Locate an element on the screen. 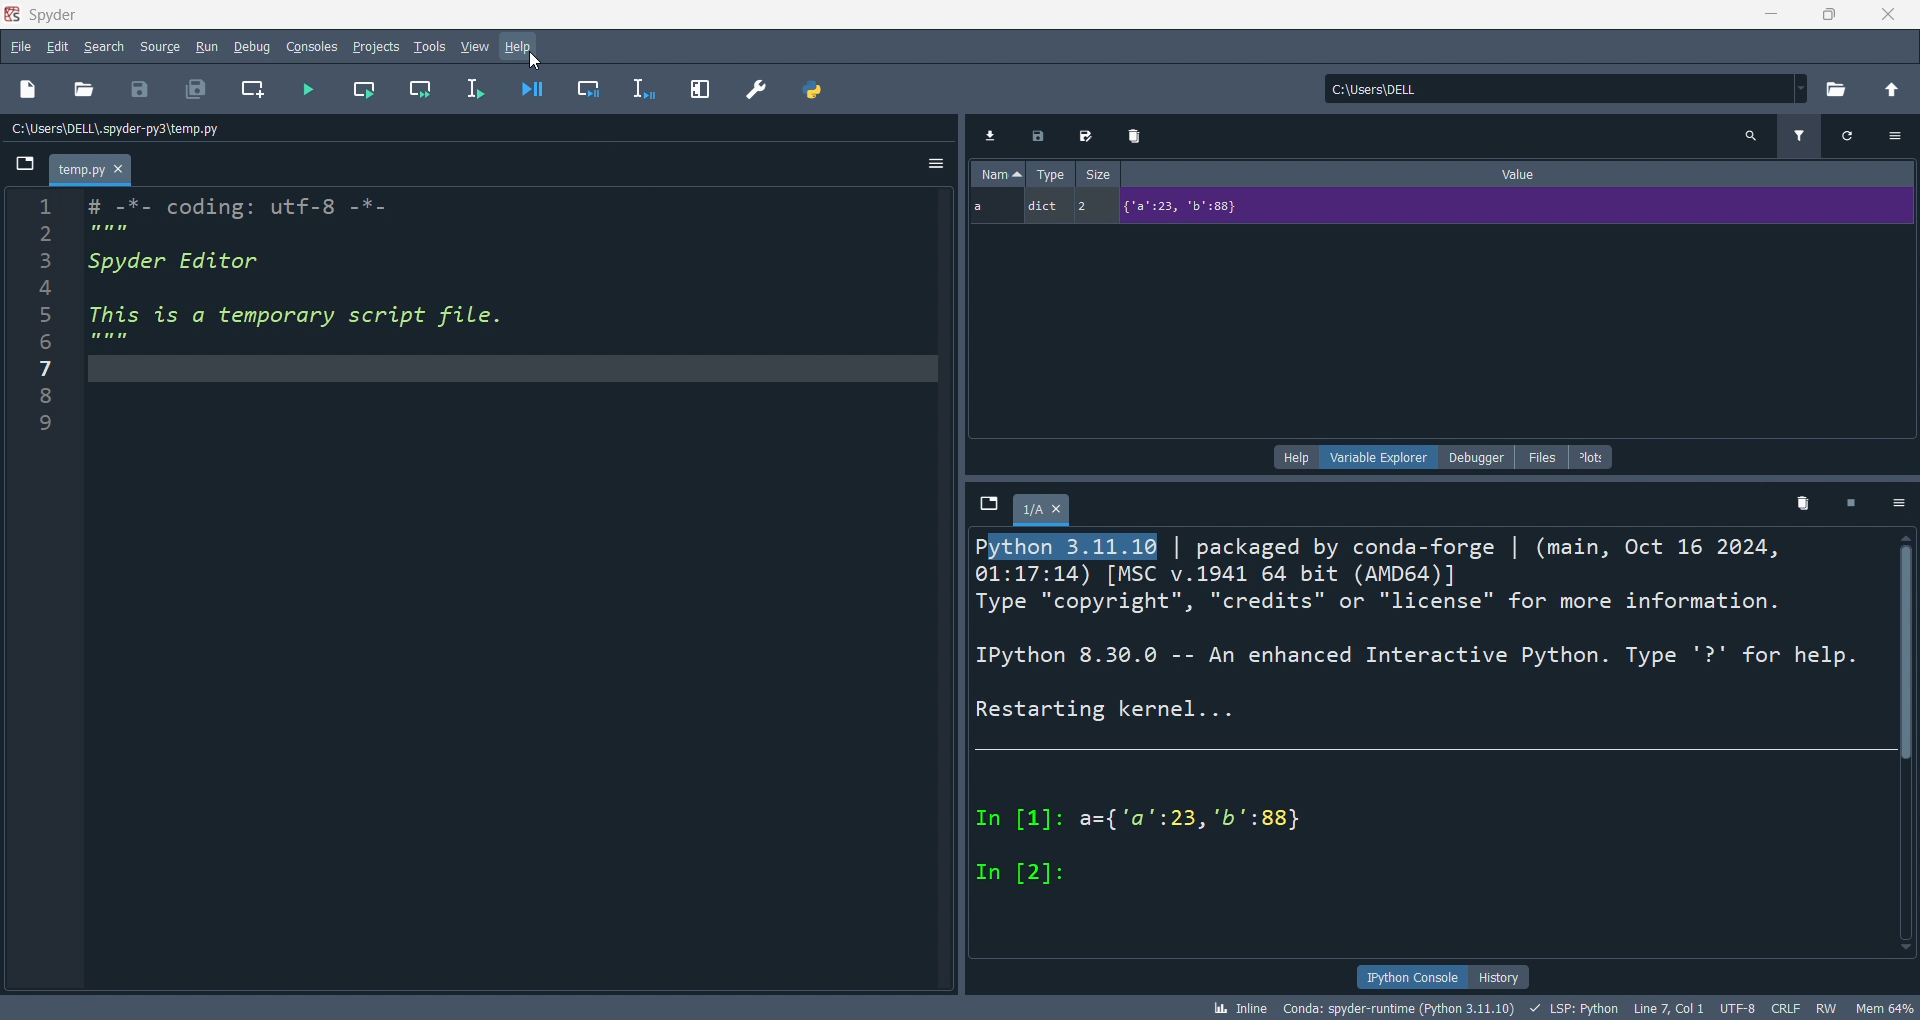 The width and height of the screenshot is (1920, 1020). Settings is located at coordinates (935, 162).